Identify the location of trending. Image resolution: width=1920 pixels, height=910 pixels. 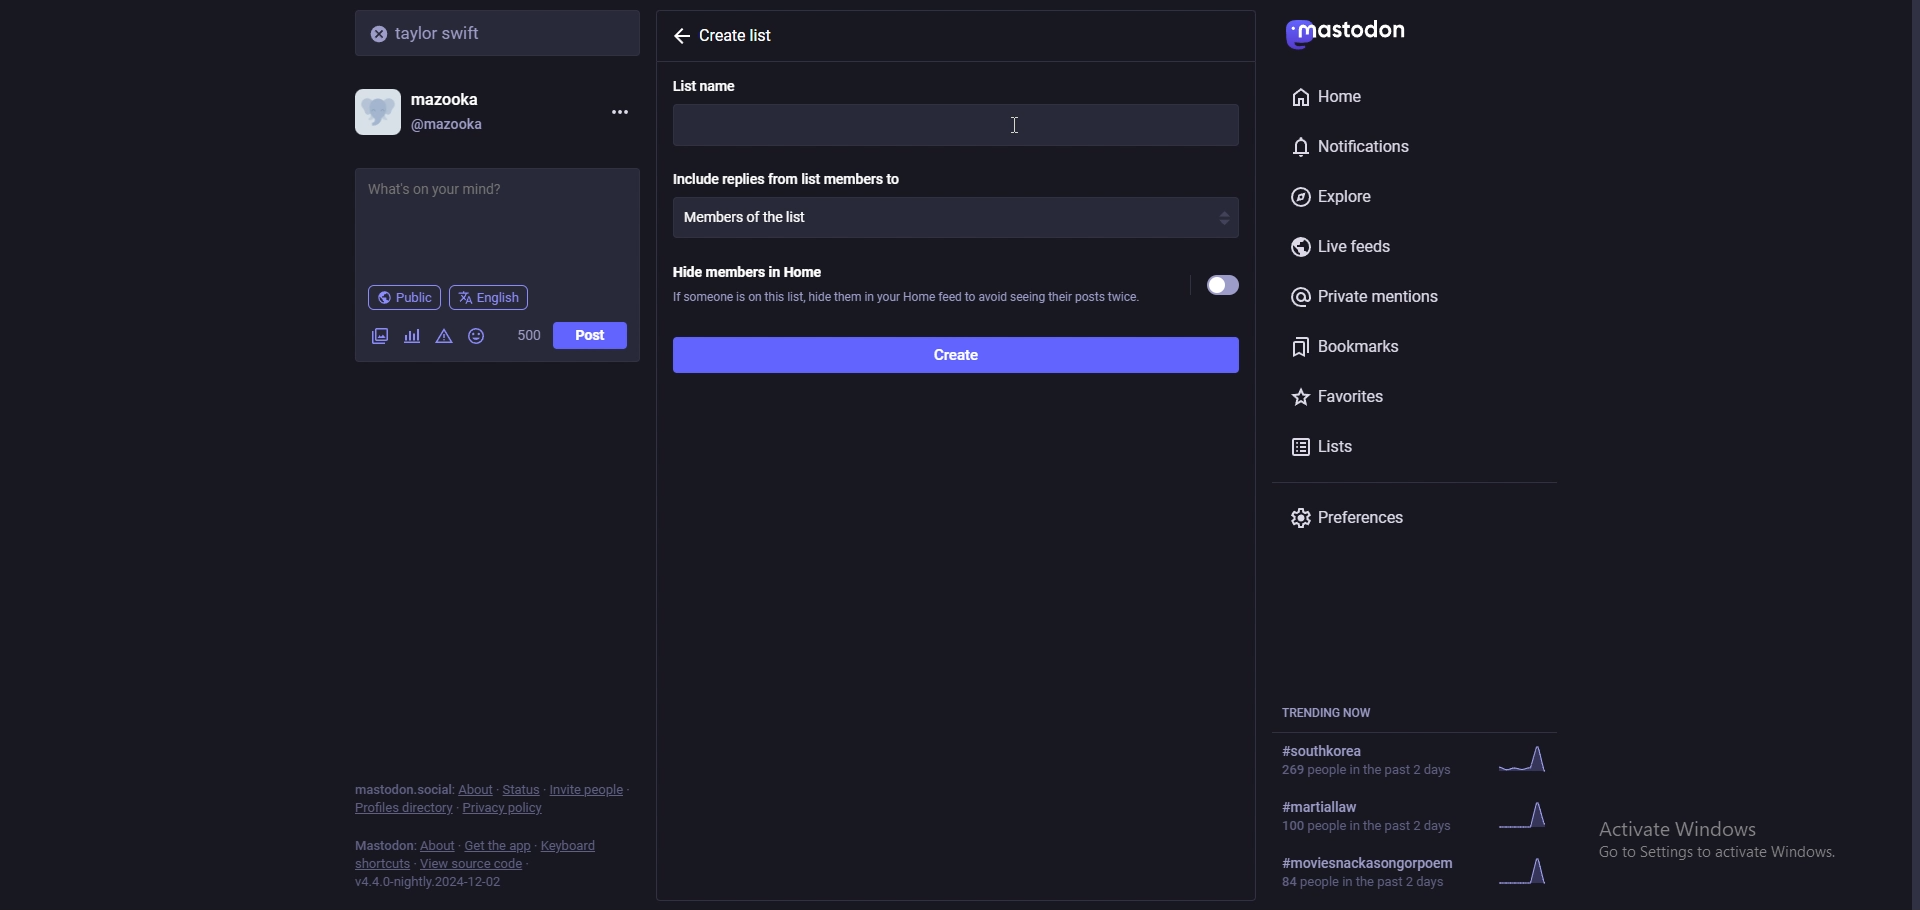
(1430, 814).